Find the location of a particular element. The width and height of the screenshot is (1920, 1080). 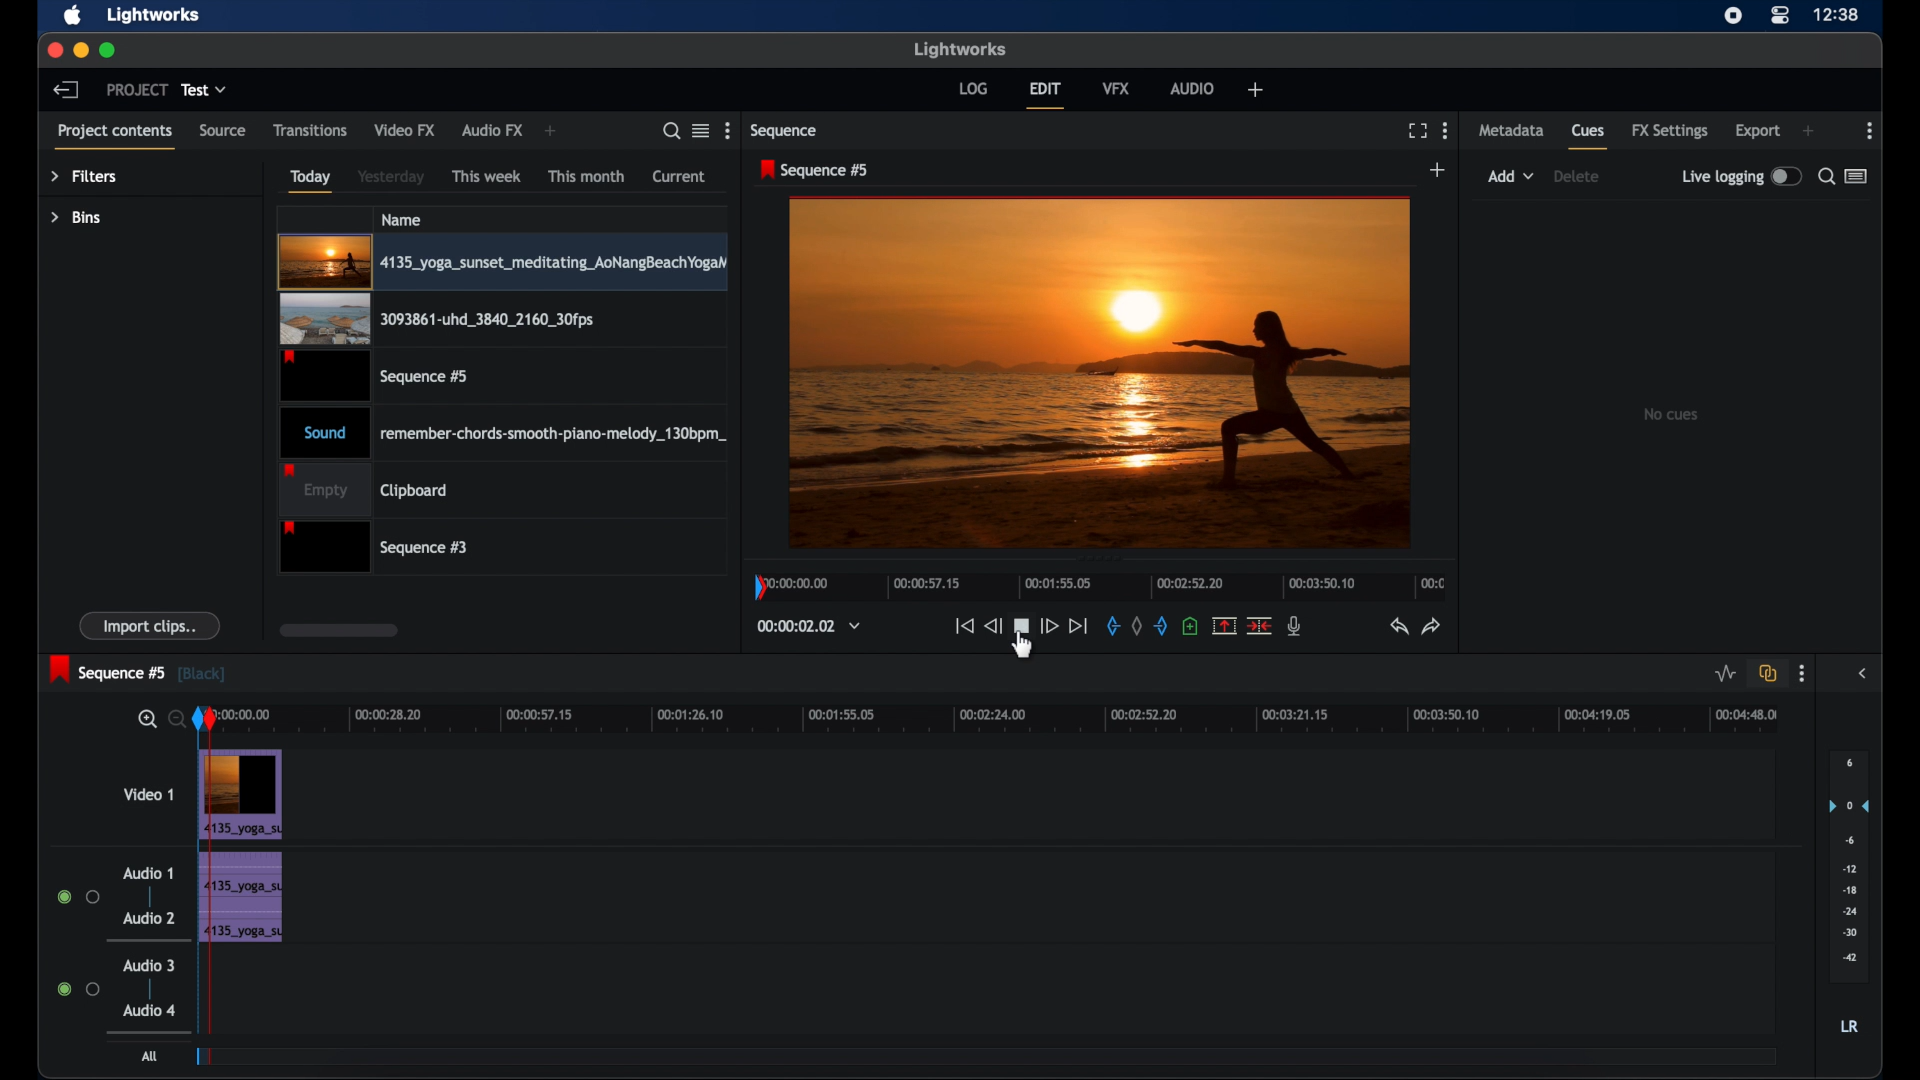

side bar is located at coordinates (1864, 673).